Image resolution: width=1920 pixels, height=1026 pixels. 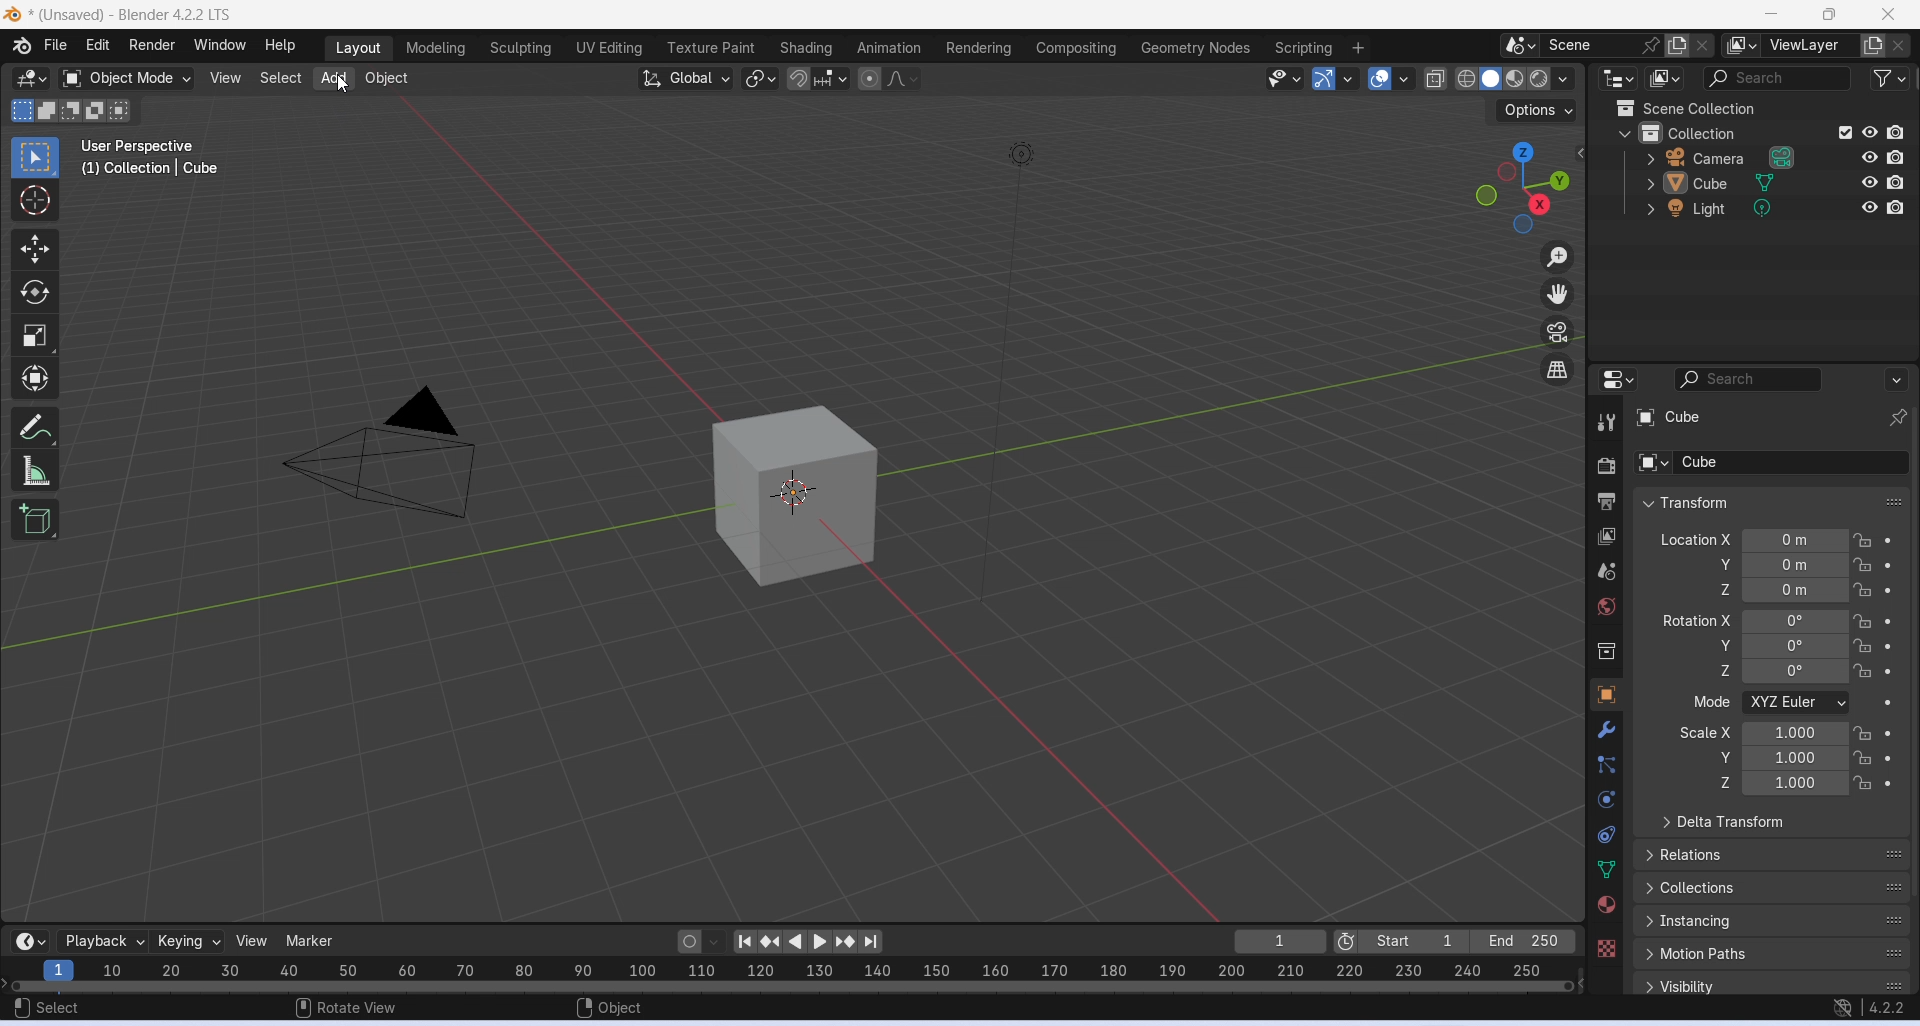 I want to click on keying, so click(x=190, y=942).